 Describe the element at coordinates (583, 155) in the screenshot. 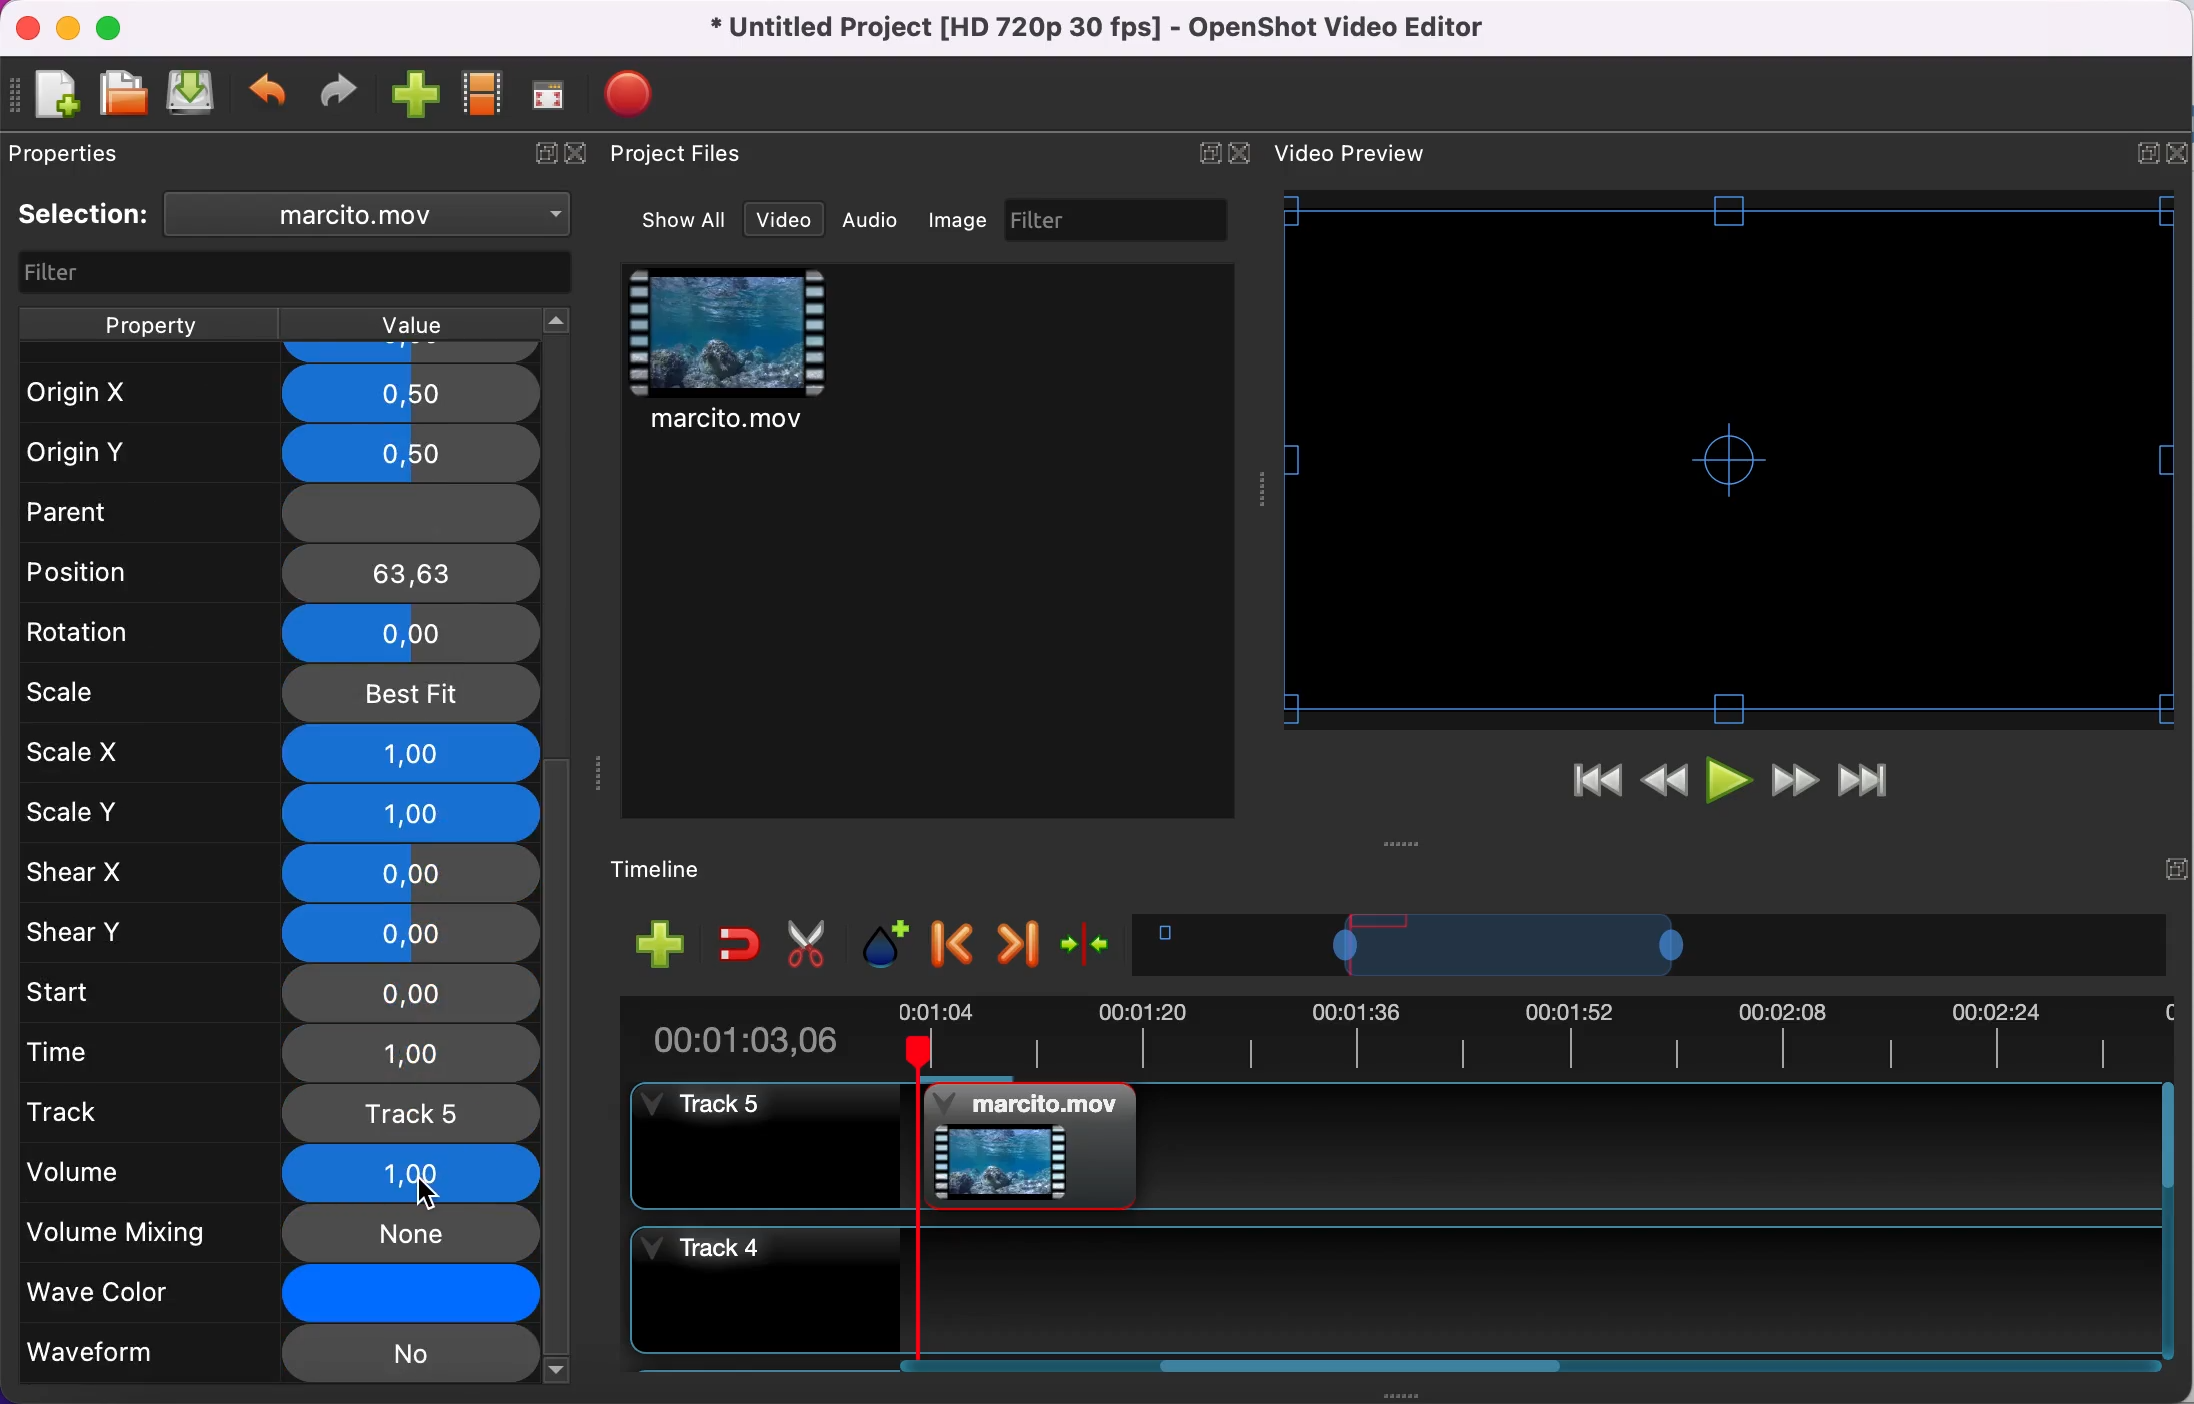

I see `close` at that location.